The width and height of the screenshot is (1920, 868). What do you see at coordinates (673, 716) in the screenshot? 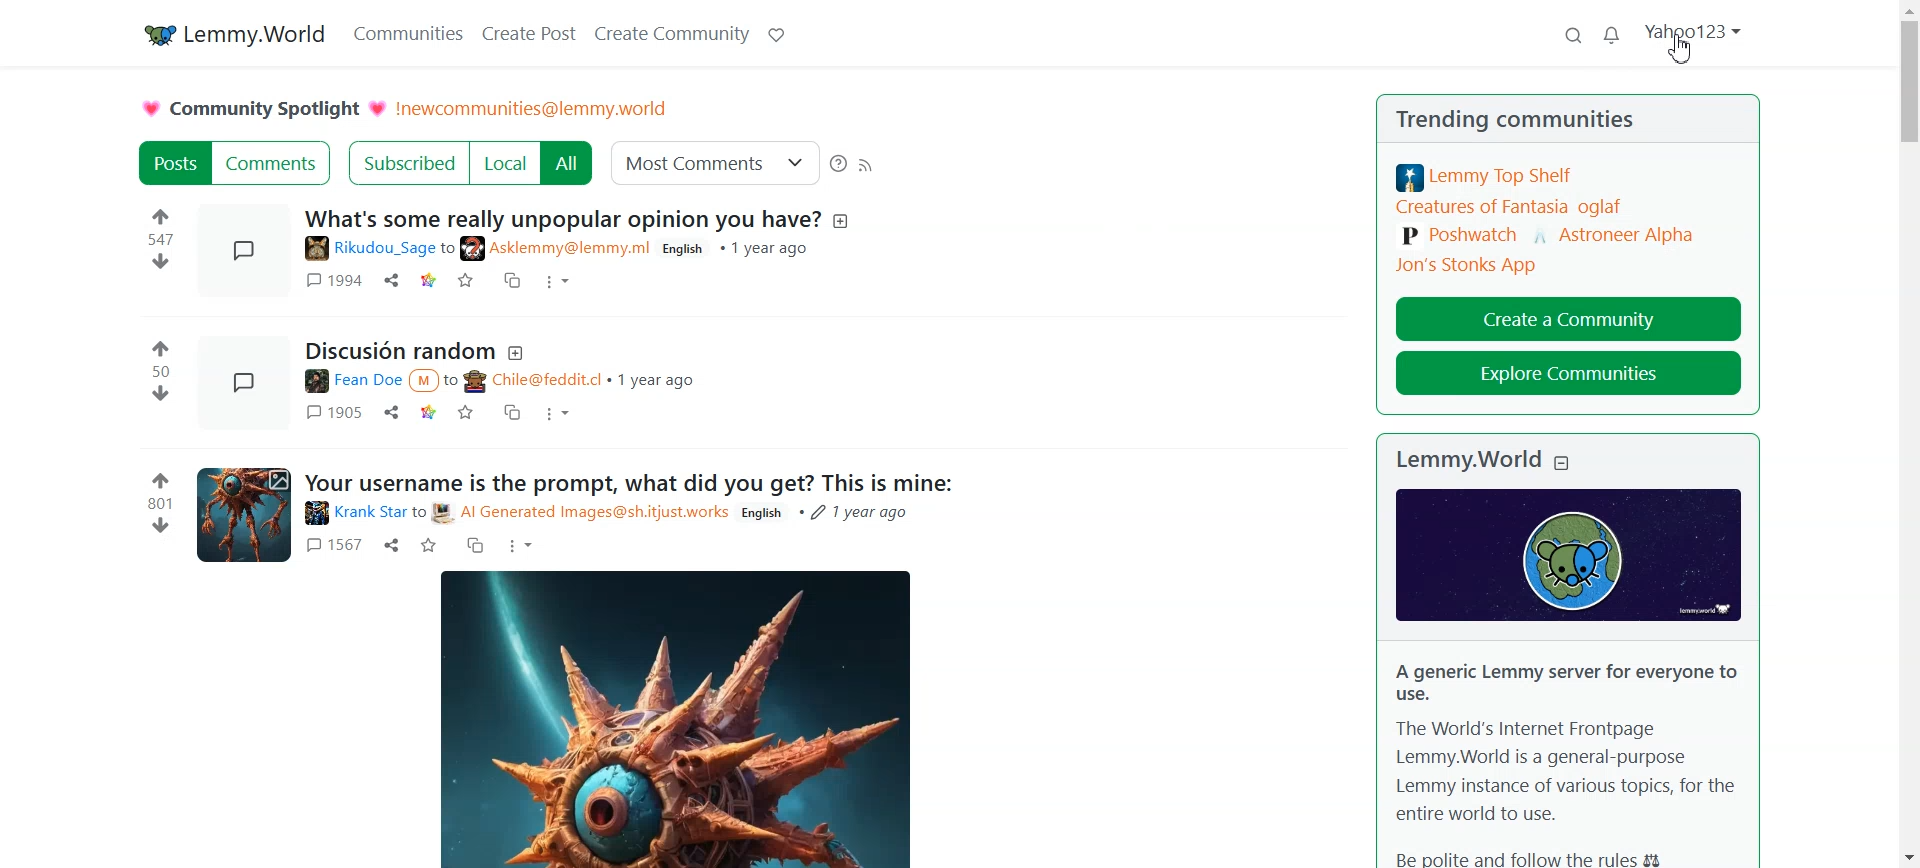
I see `post image` at bounding box center [673, 716].